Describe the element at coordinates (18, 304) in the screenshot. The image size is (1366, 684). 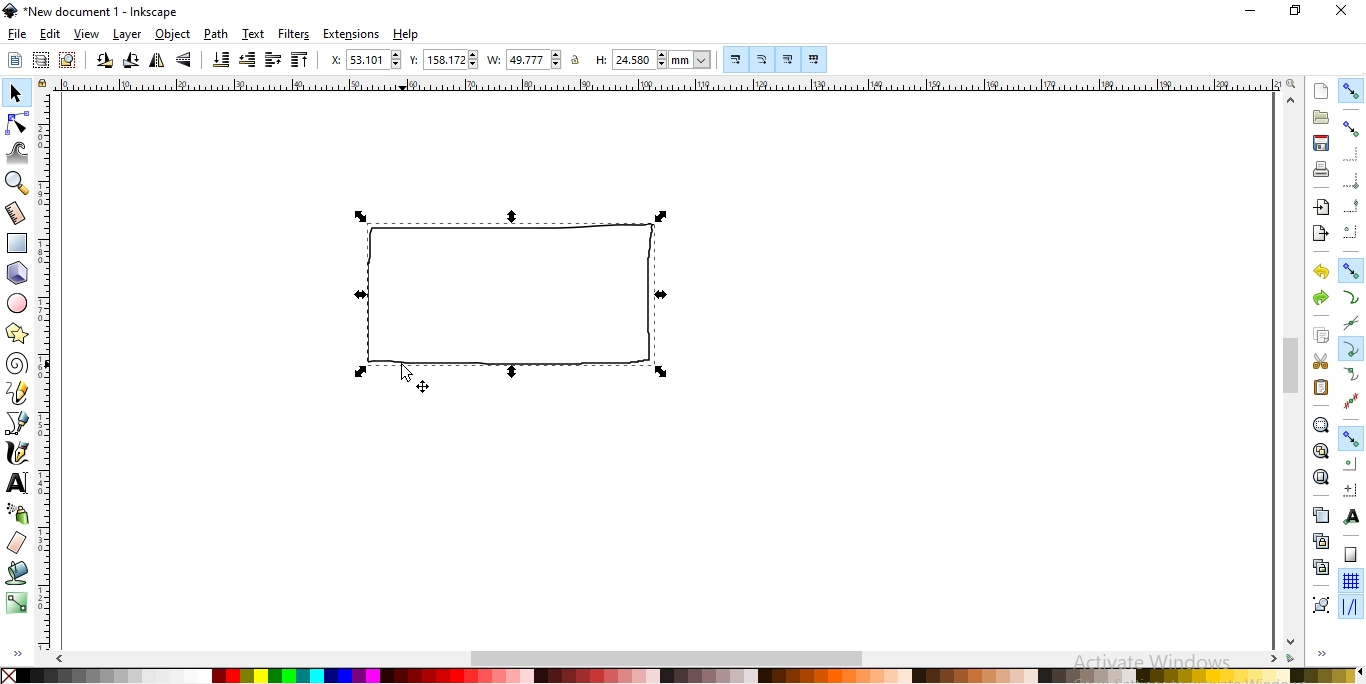
I see `create circles, ellipses andarcs` at that location.